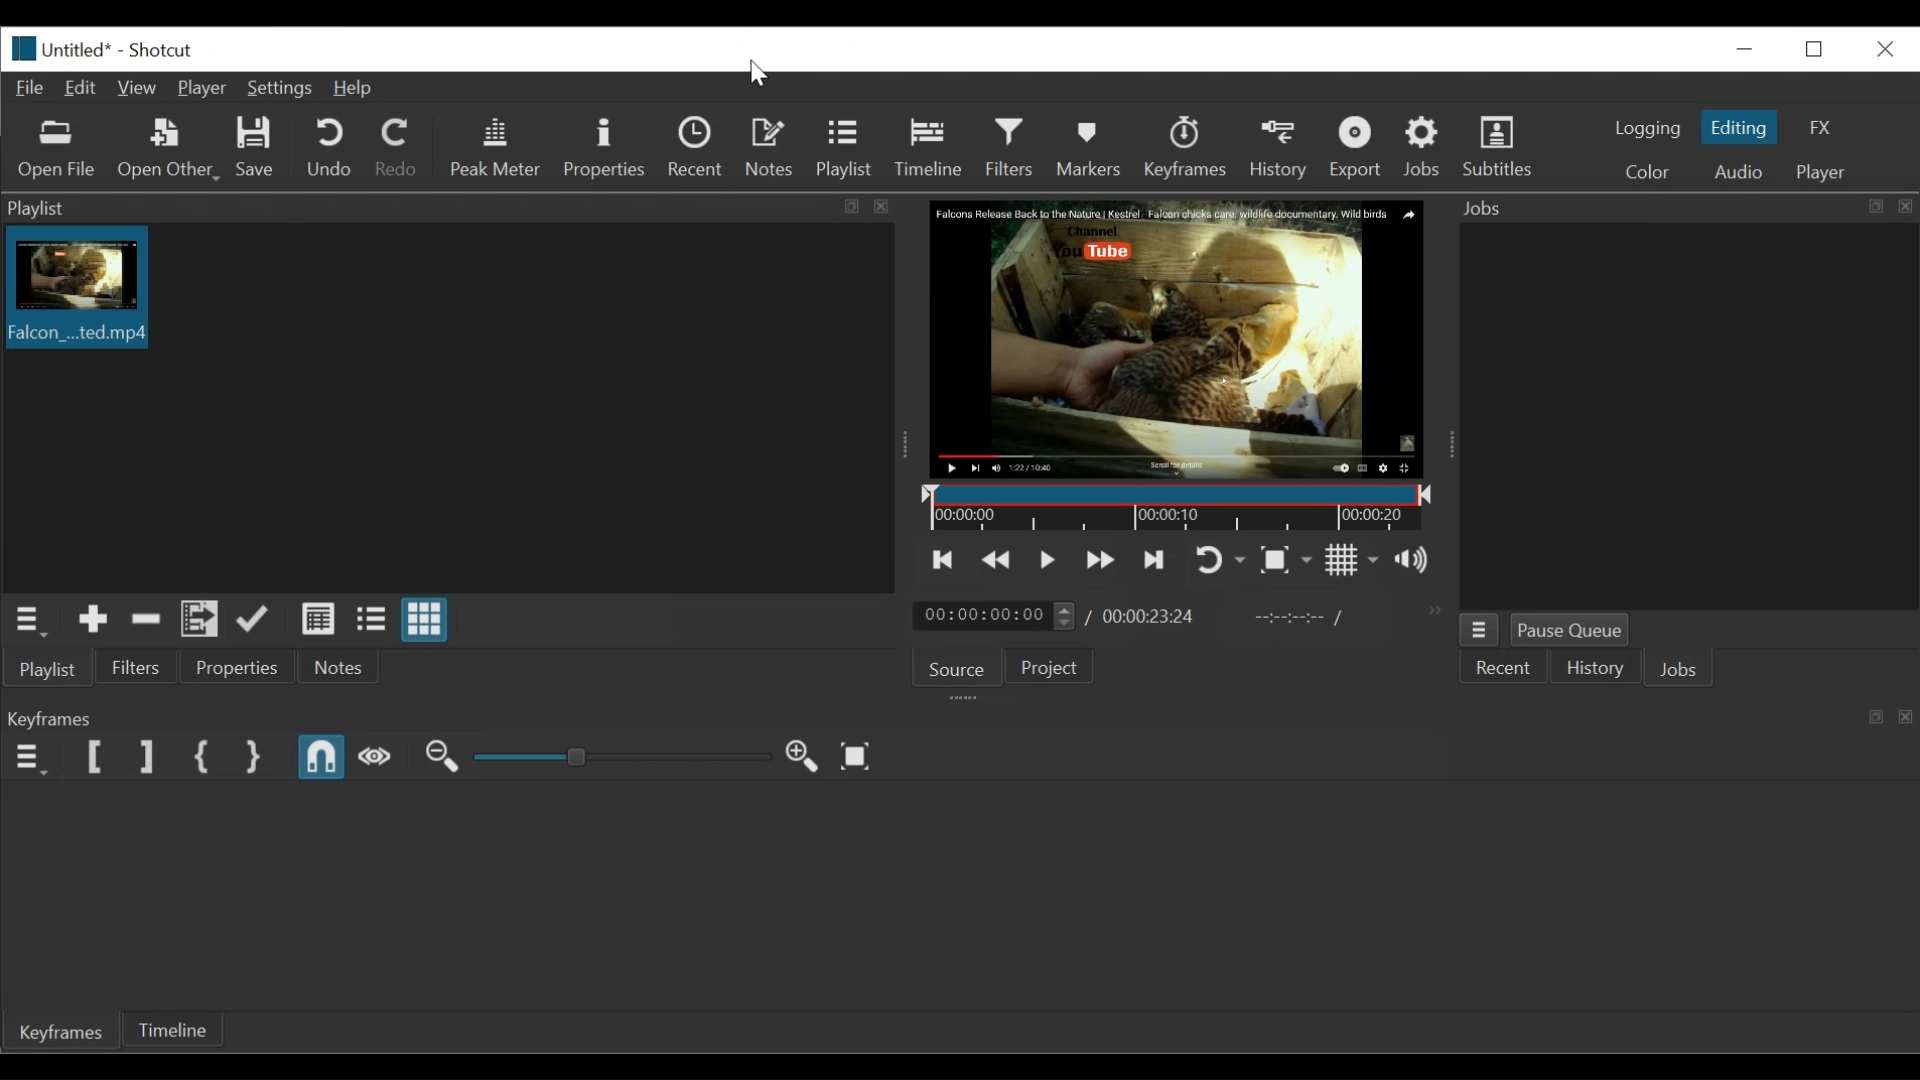 The height and width of the screenshot is (1080, 1920). What do you see at coordinates (770, 147) in the screenshot?
I see `Notes` at bounding box center [770, 147].